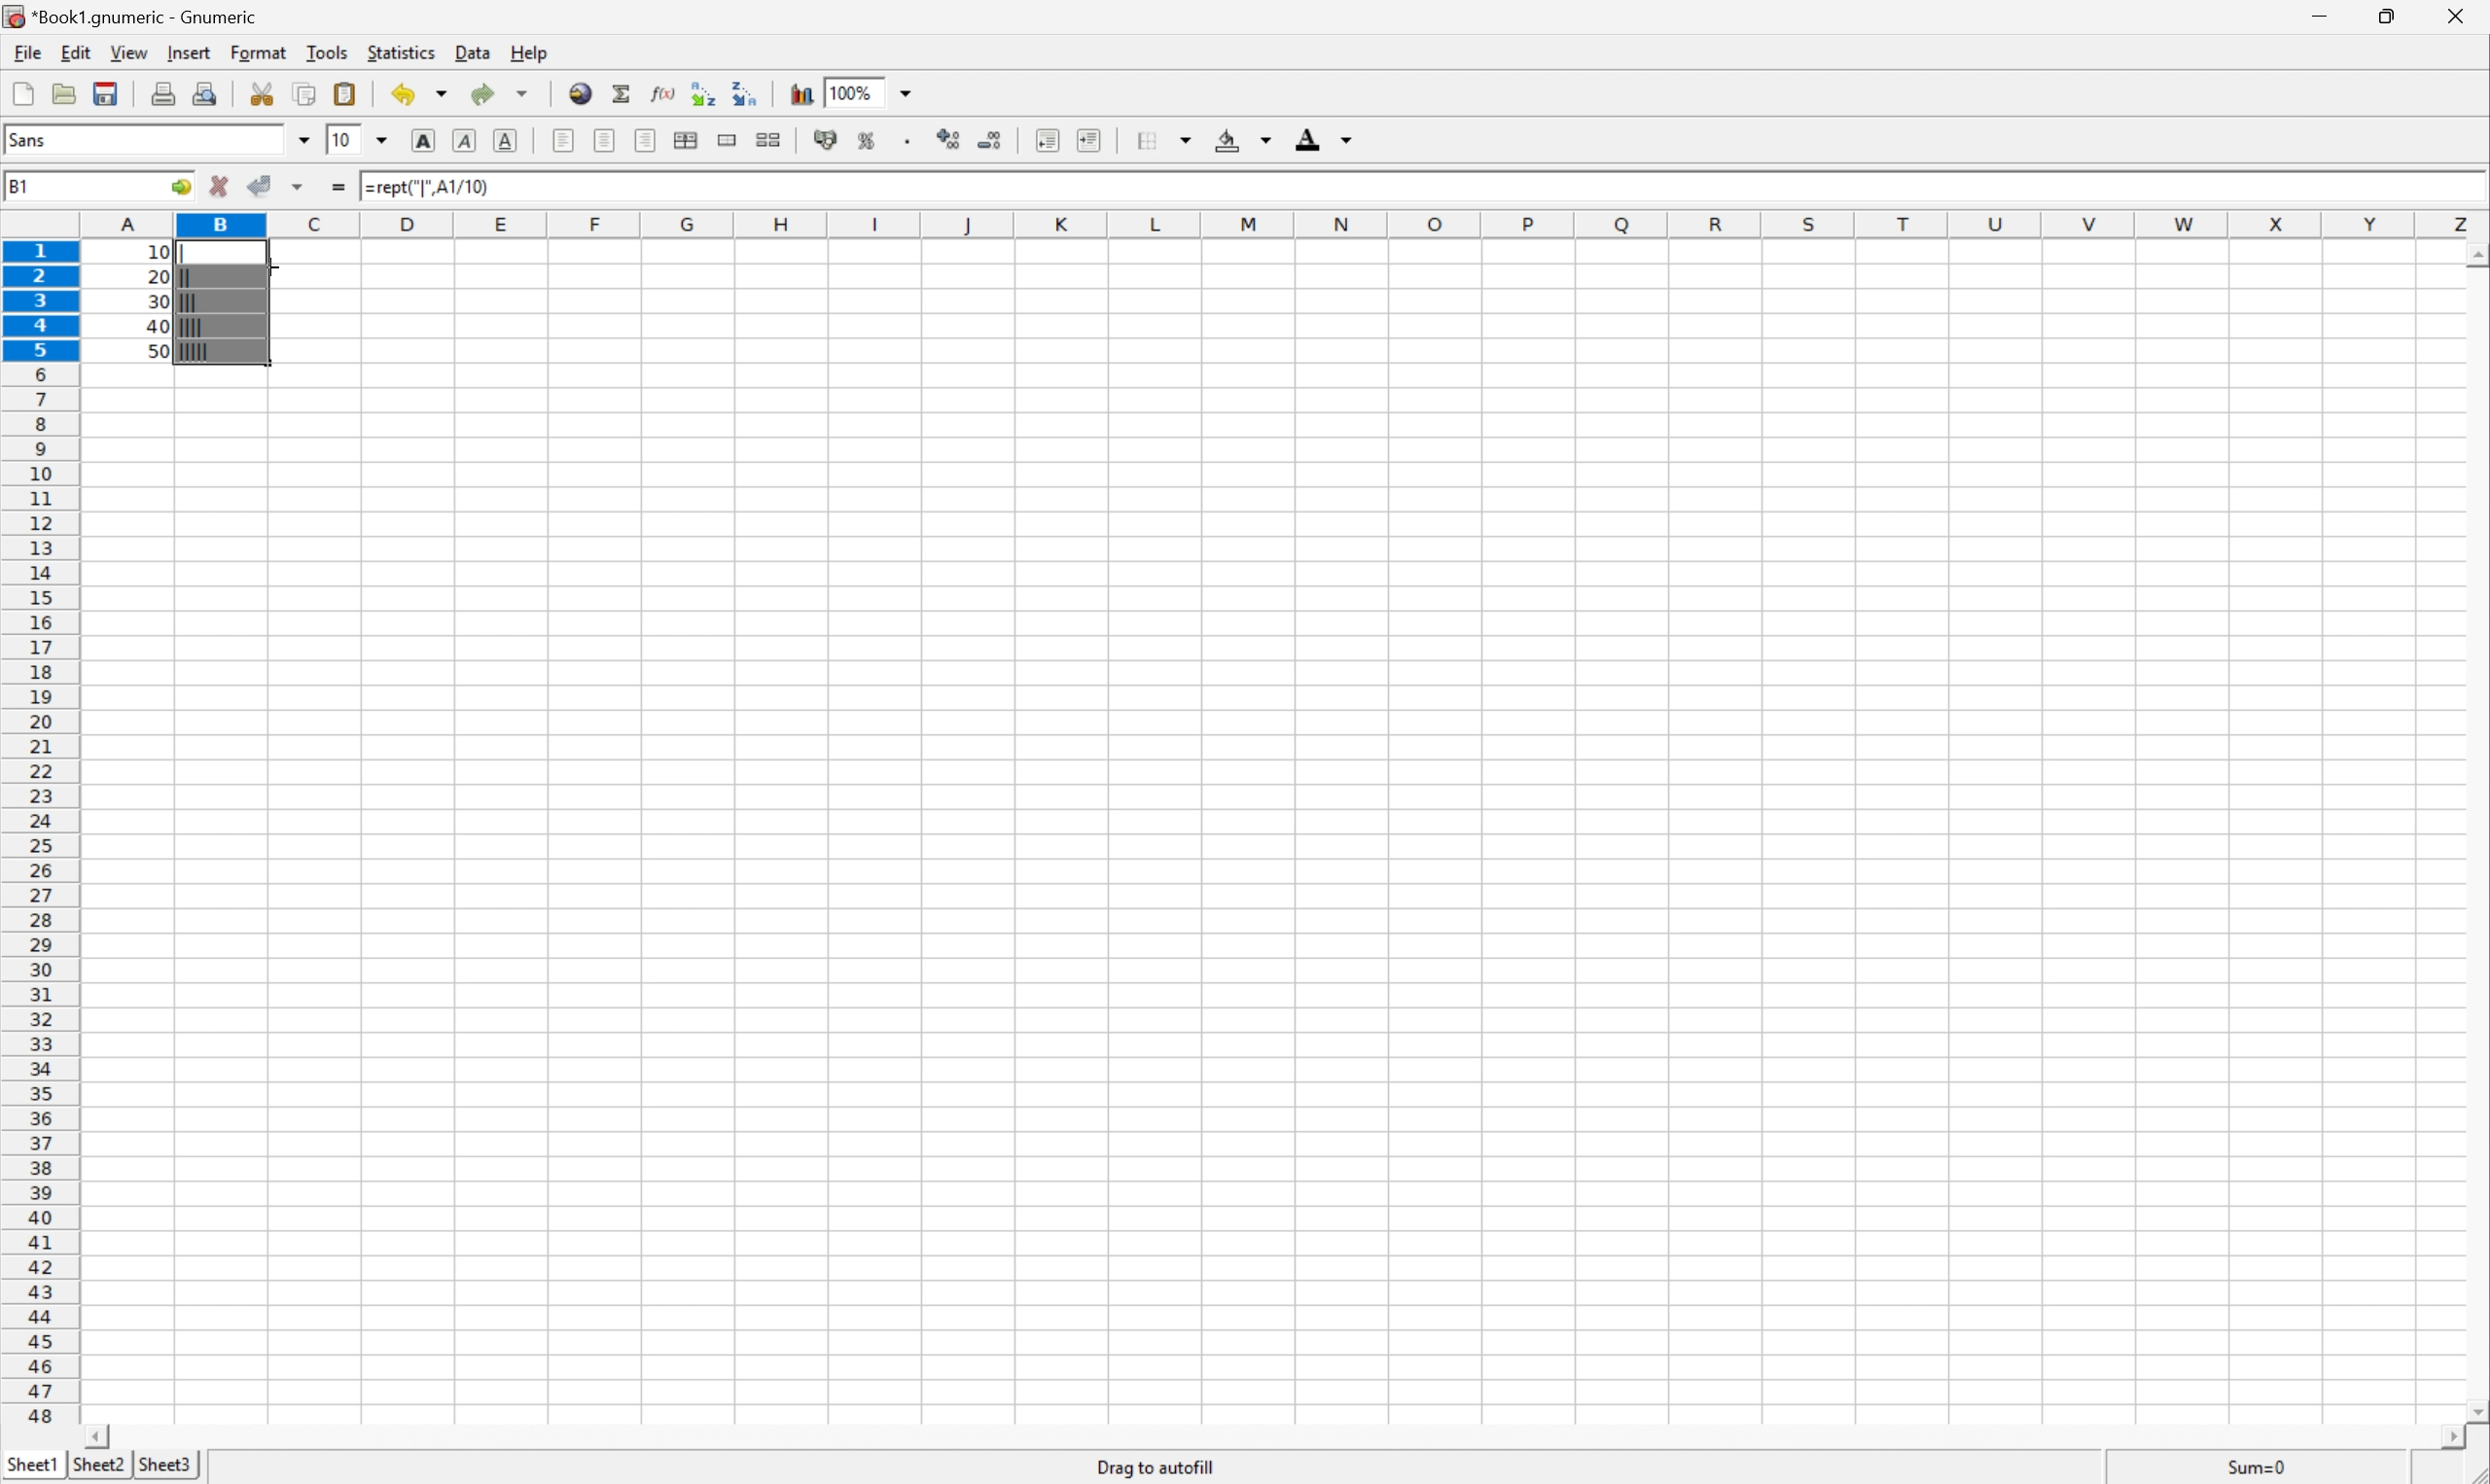 The image size is (2490, 1484). Describe the element at coordinates (805, 93) in the screenshot. I see `Insert chart` at that location.